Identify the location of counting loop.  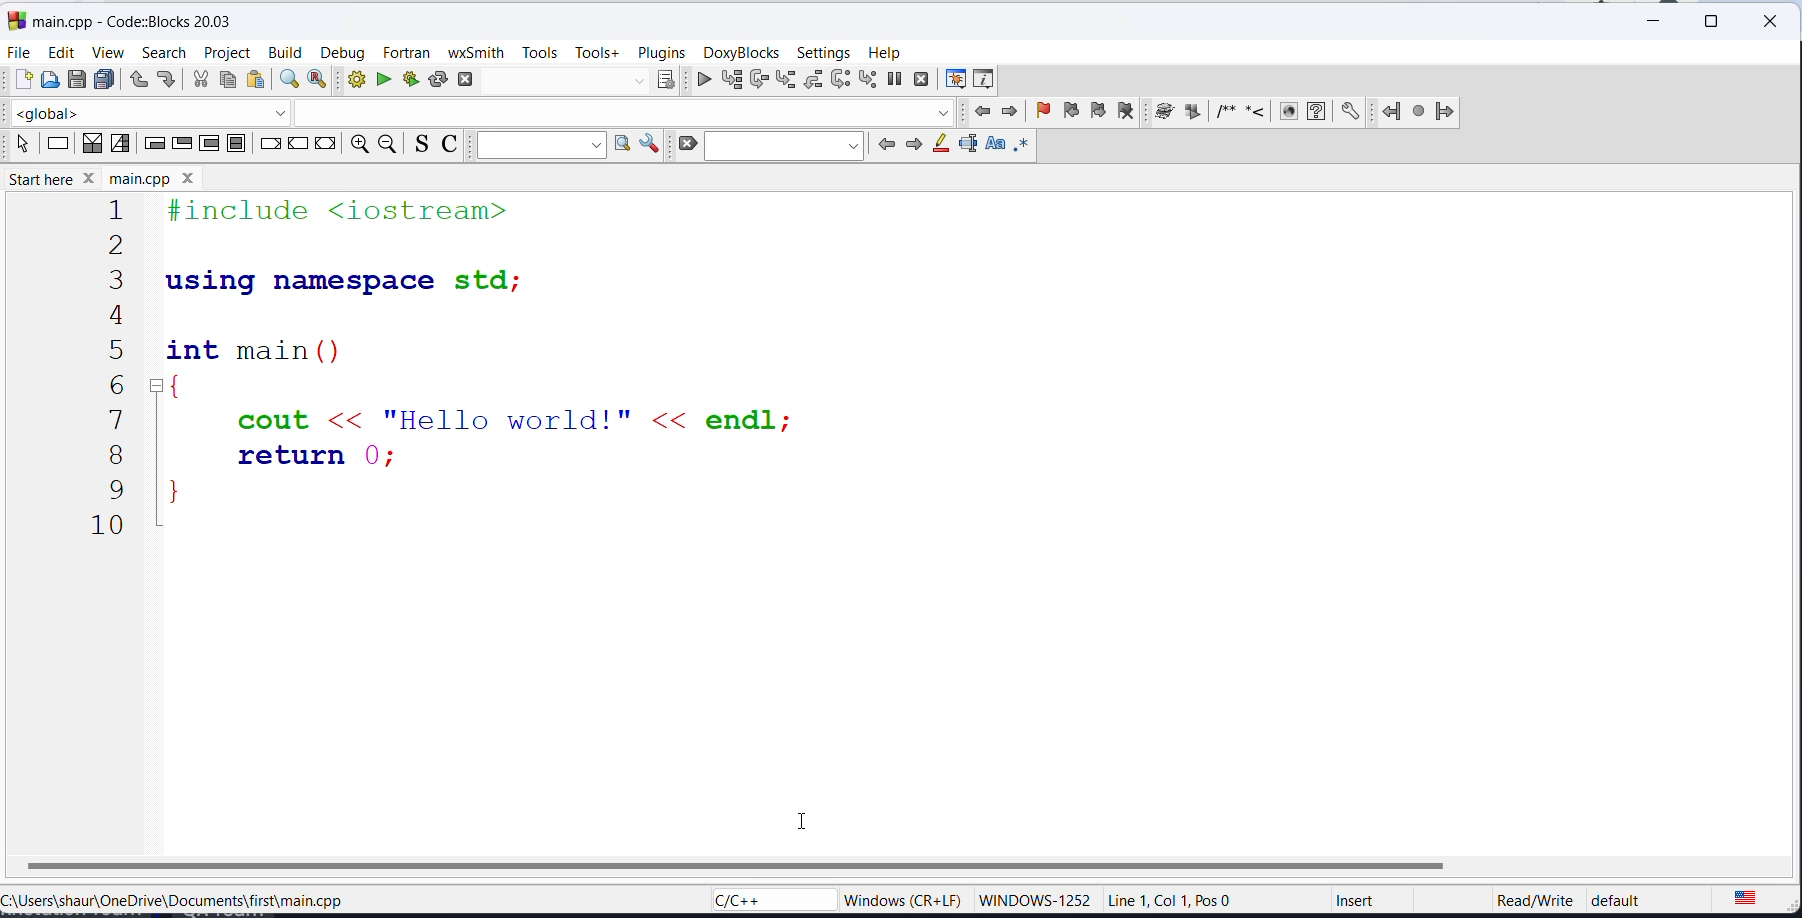
(209, 144).